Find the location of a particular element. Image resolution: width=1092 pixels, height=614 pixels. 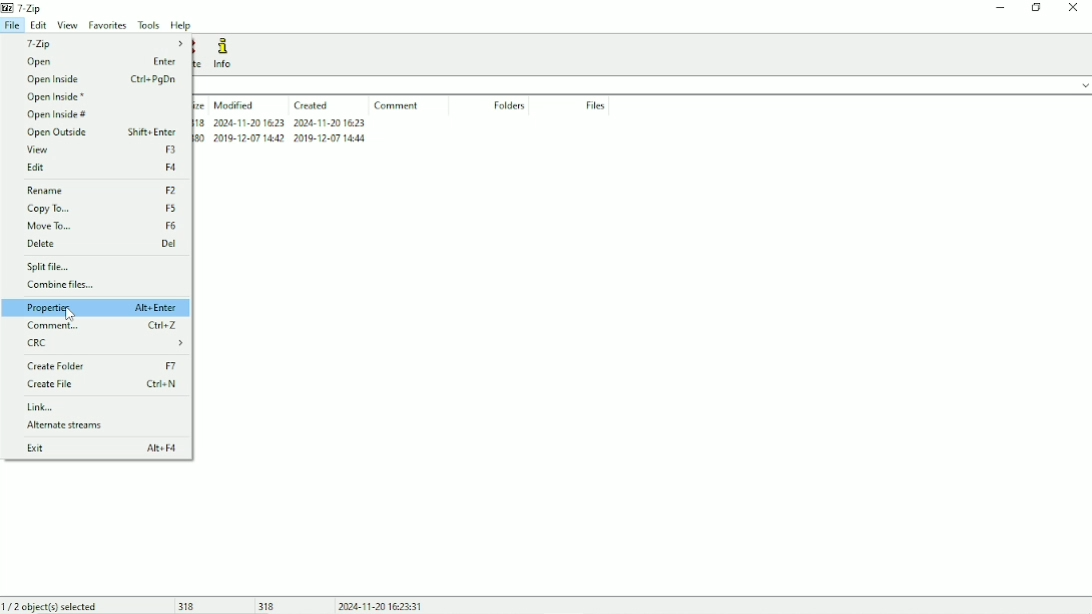

Open Outside is located at coordinates (103, 133).